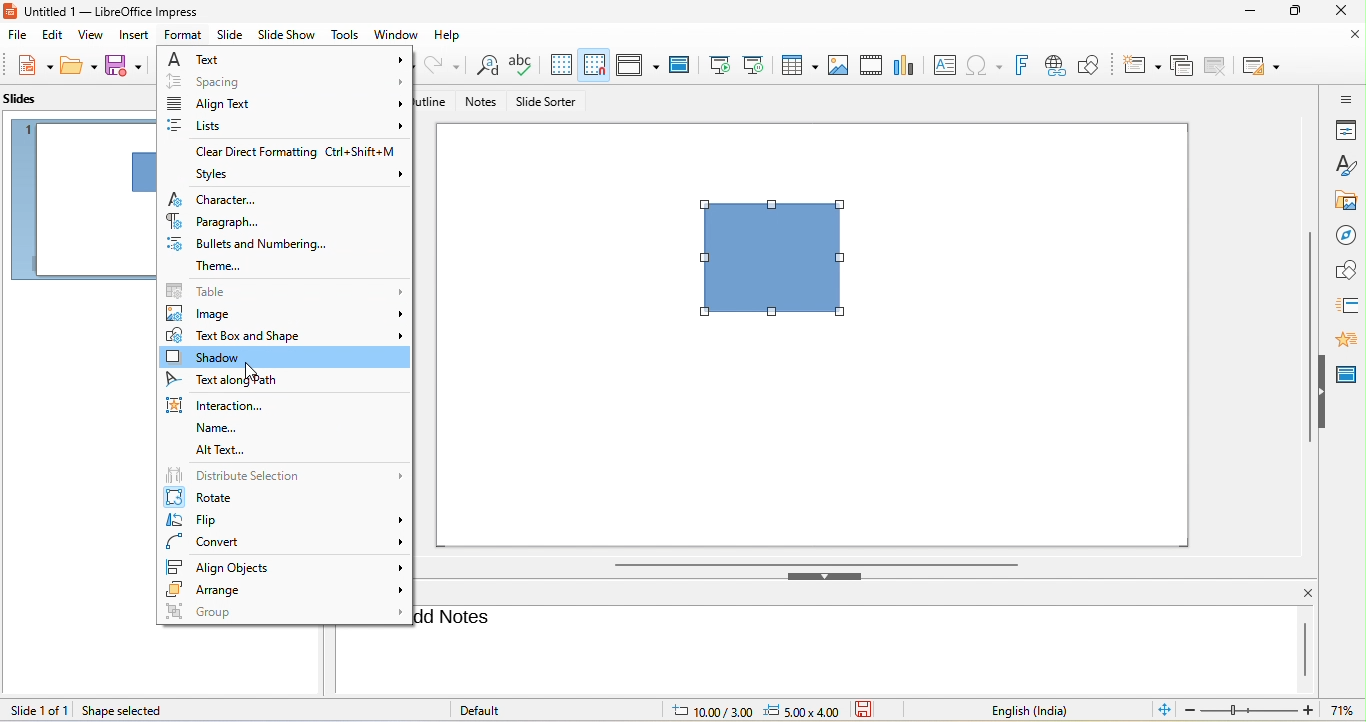 The width and height of the screenshot is (1366, 722). Describe the element at coordinates (706, 712) in the screenshot. I see `10.00/3.00` at that location.